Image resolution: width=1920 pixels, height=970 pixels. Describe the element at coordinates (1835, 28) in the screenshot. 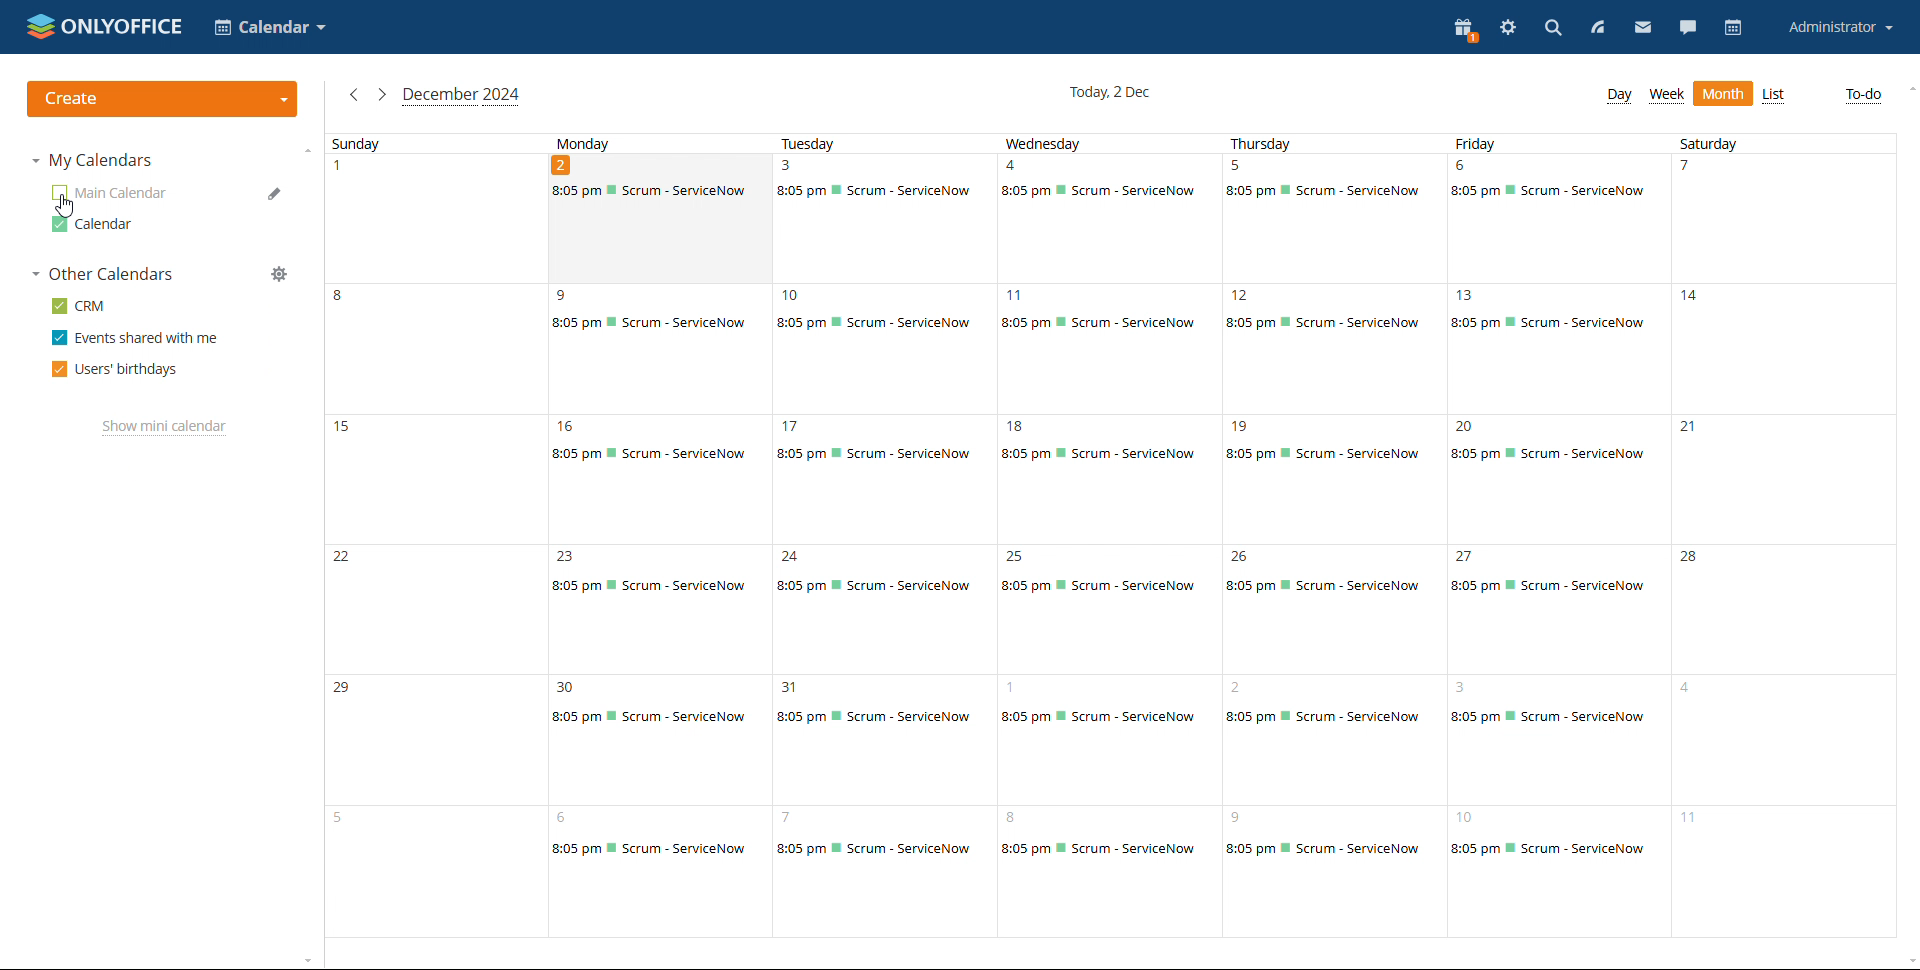

I see `account` at that location.